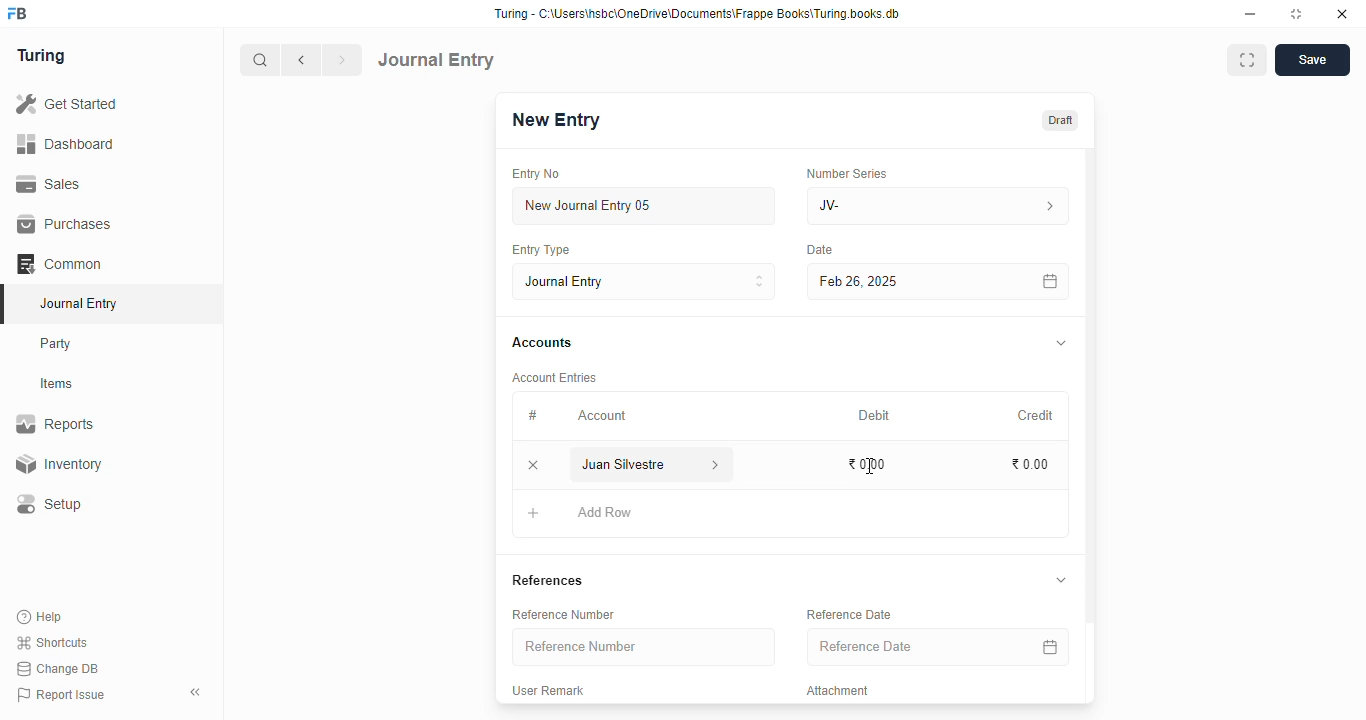 Image resolution: width=1366 pixels, height=720 pixels. What do you see at coordinates (939, 206) in the screenshot?
I see `JV-` at bounding box center [939, 206].